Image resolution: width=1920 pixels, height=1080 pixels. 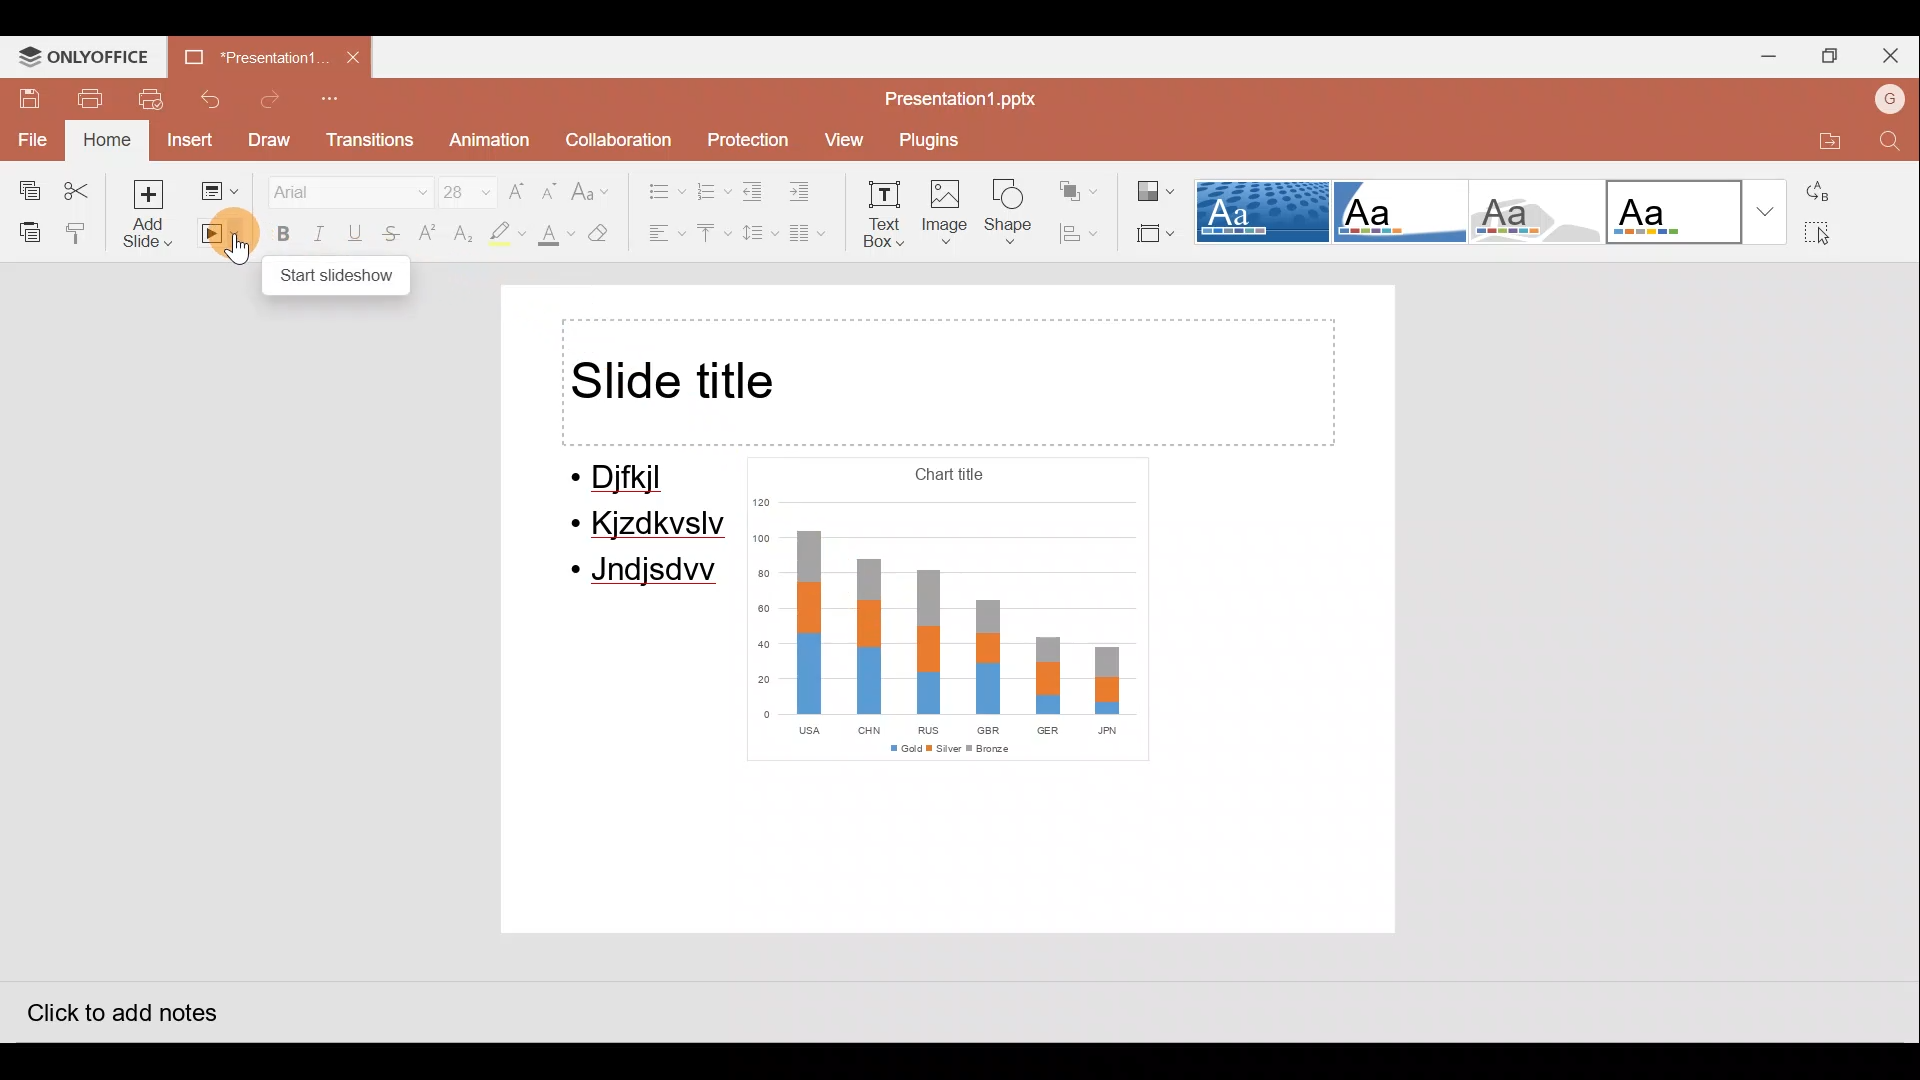 What do you see at coordinates (748, 136) in the screenshot?
I see `Protection` at bounding box center [748, 136].